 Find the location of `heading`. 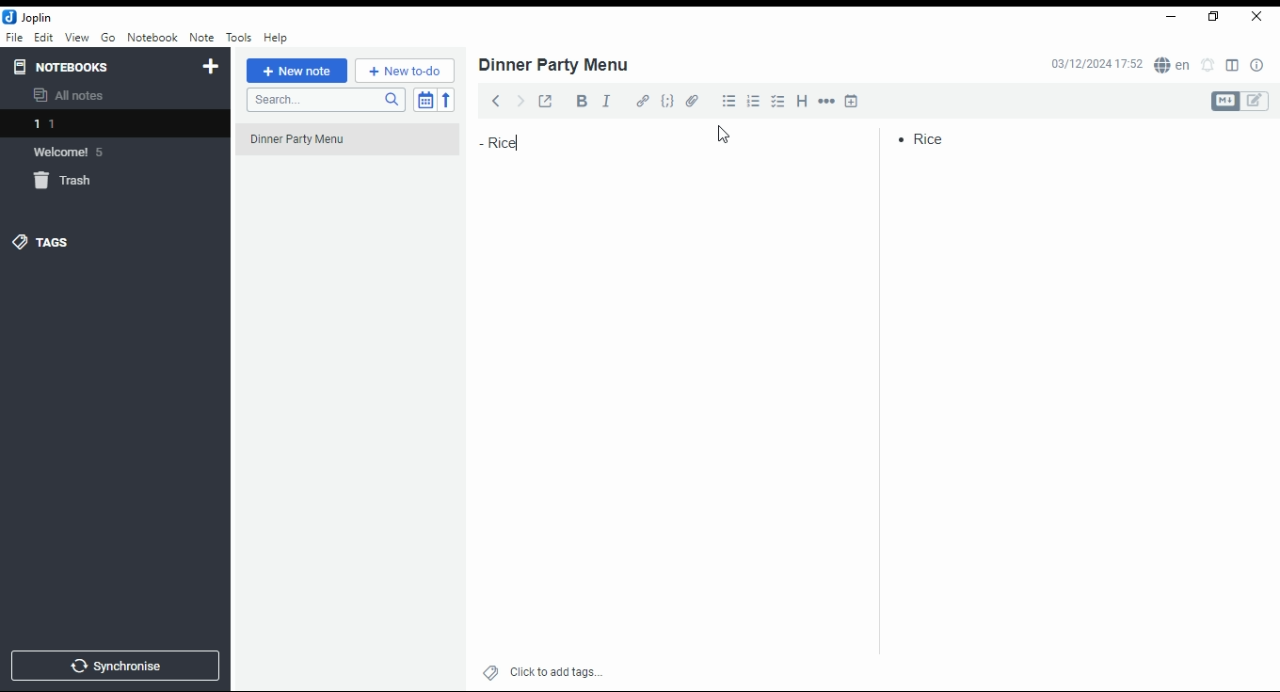

heading is located at coordinates (803, 102).